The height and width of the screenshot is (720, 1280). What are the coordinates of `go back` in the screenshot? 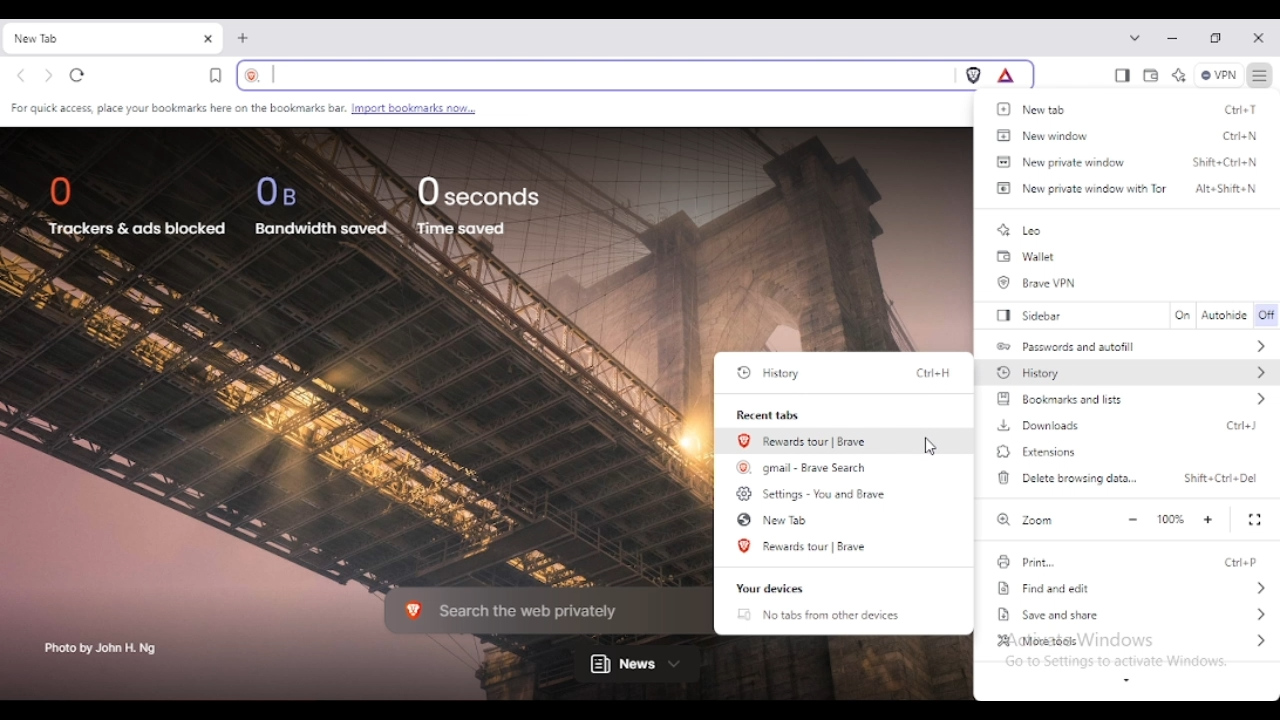 It's located at (22, 77).